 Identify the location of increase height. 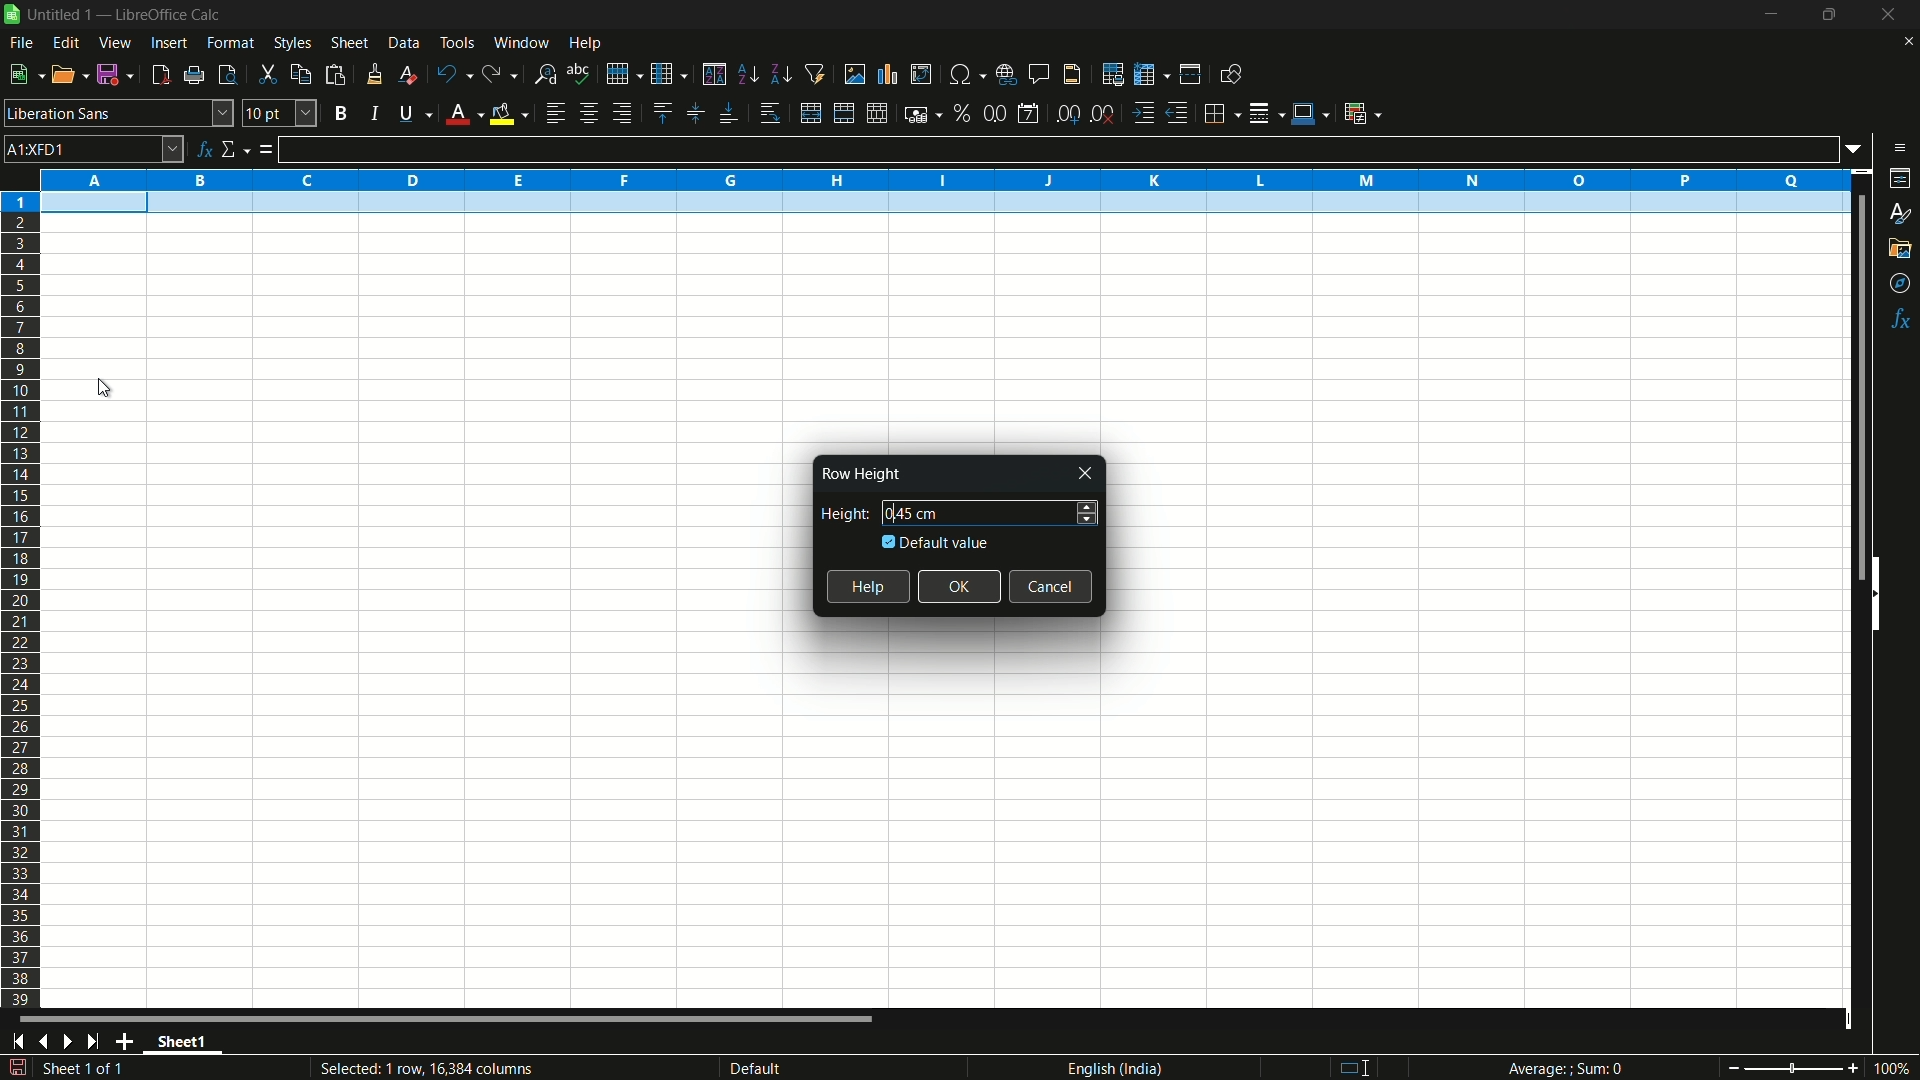
(1088, 504).